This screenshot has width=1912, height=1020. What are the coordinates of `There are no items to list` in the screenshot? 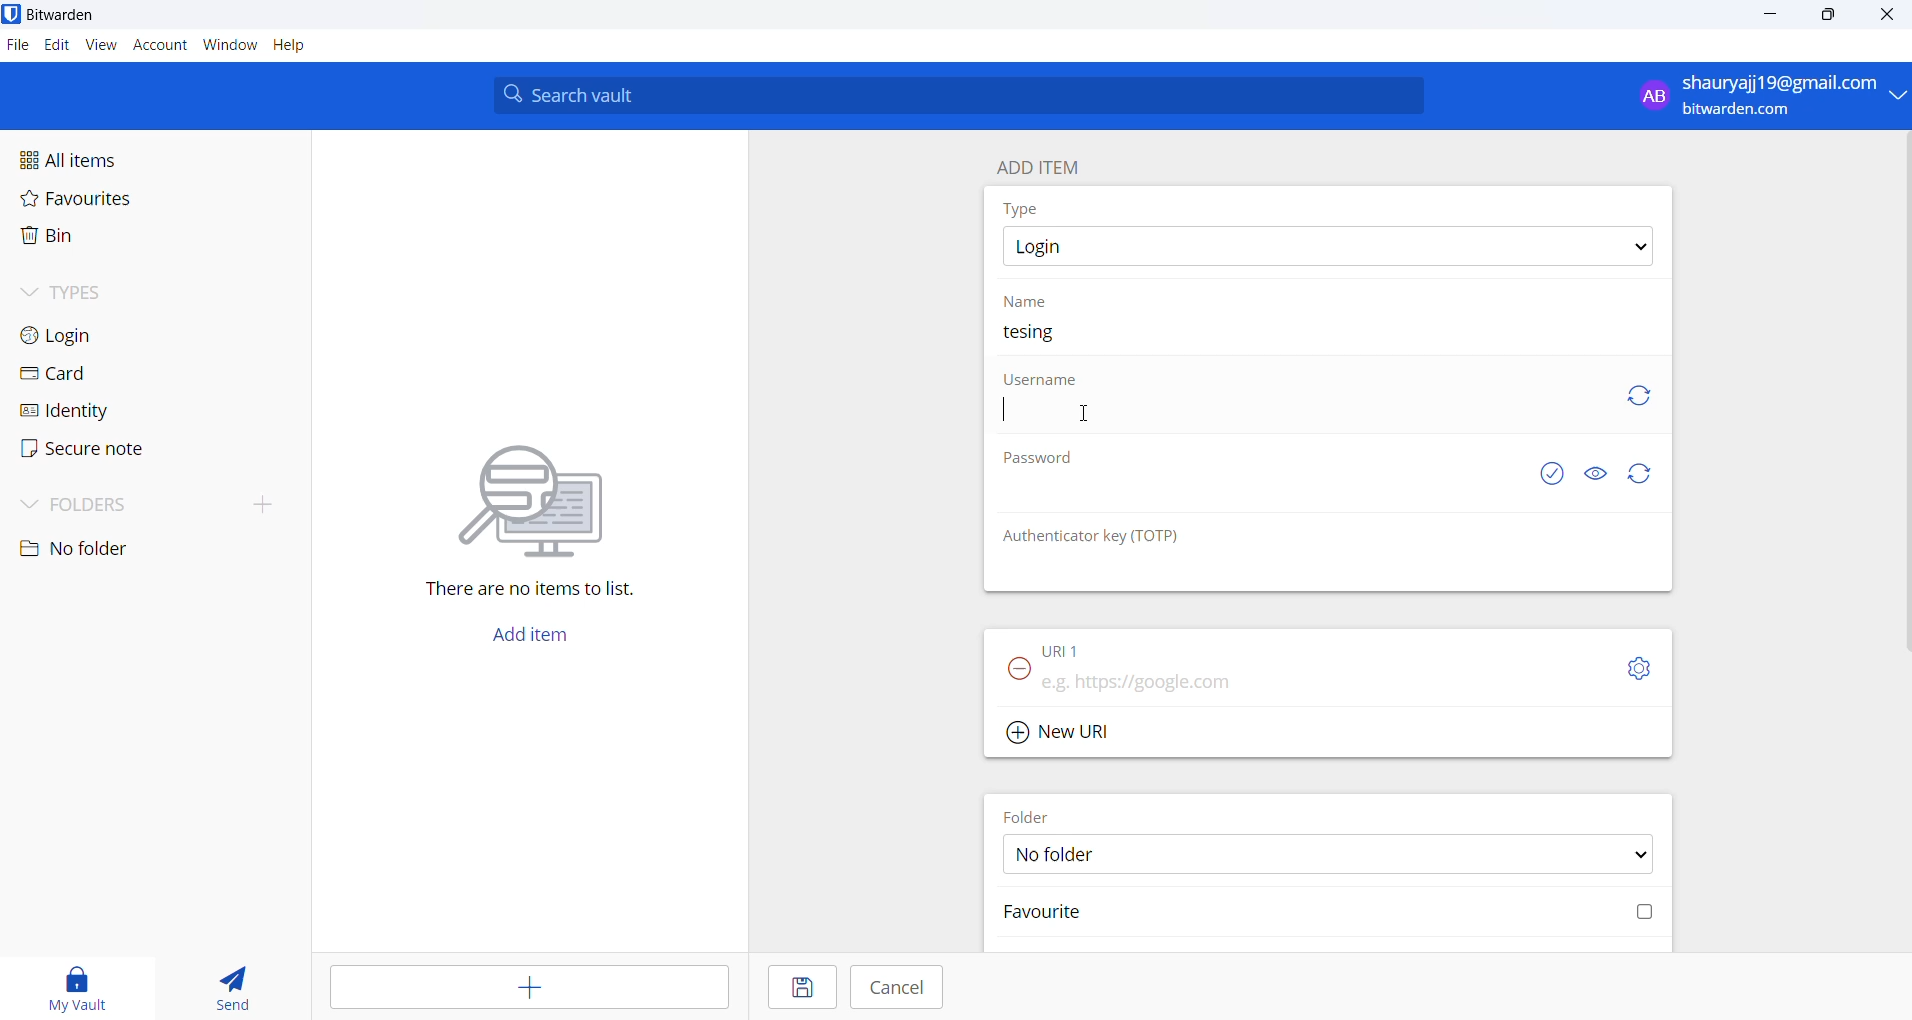 It's located at (540, 592).